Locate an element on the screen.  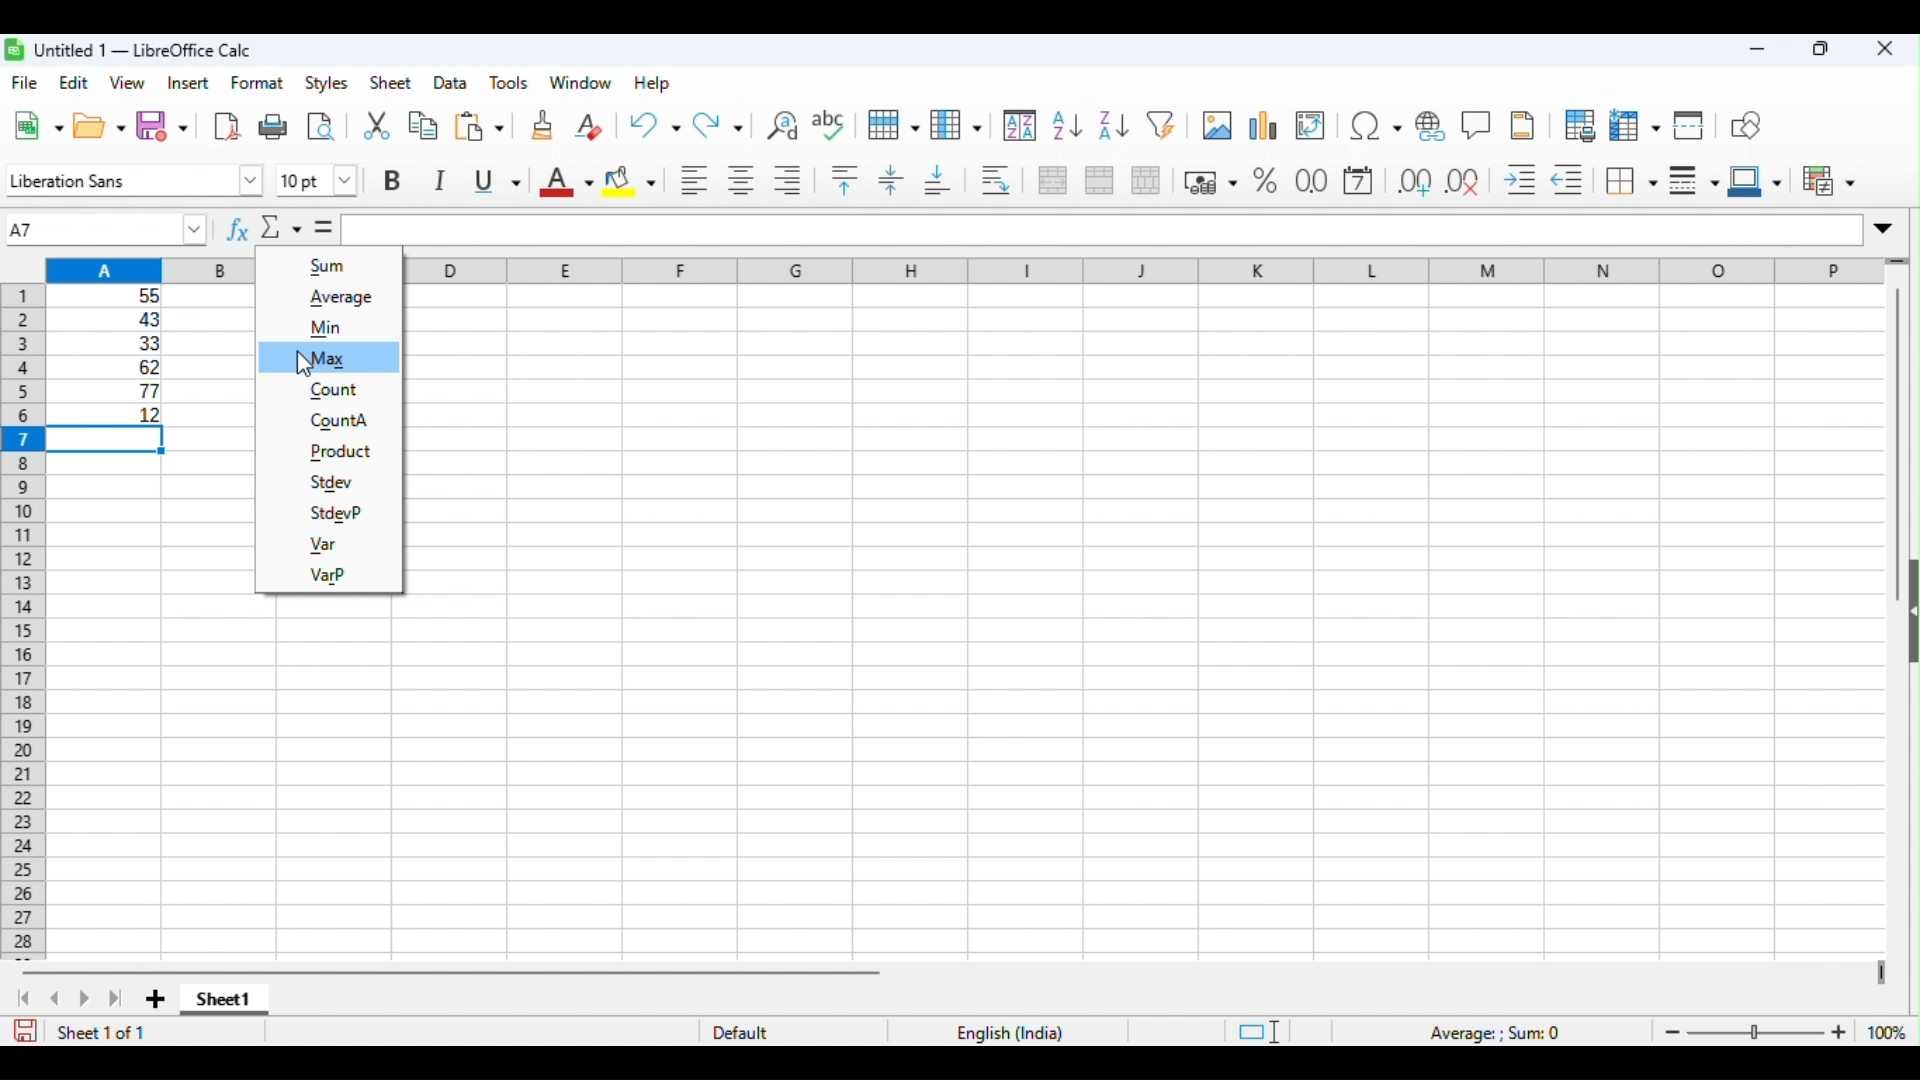
vertical scroll bar is located at coordinates (1896, 410).